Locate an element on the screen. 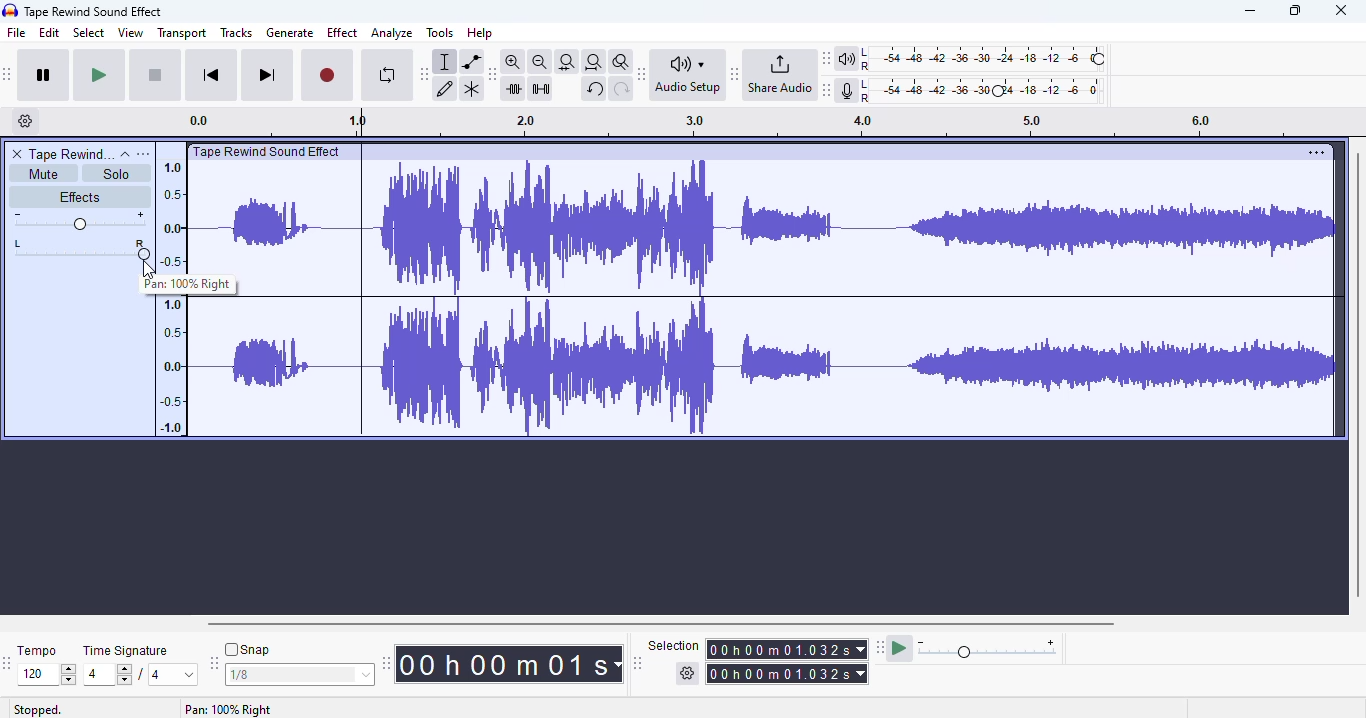 Image resolution: width=1366 pixels, height=718 pixels. zoom in is located at coordinates (512, 61).